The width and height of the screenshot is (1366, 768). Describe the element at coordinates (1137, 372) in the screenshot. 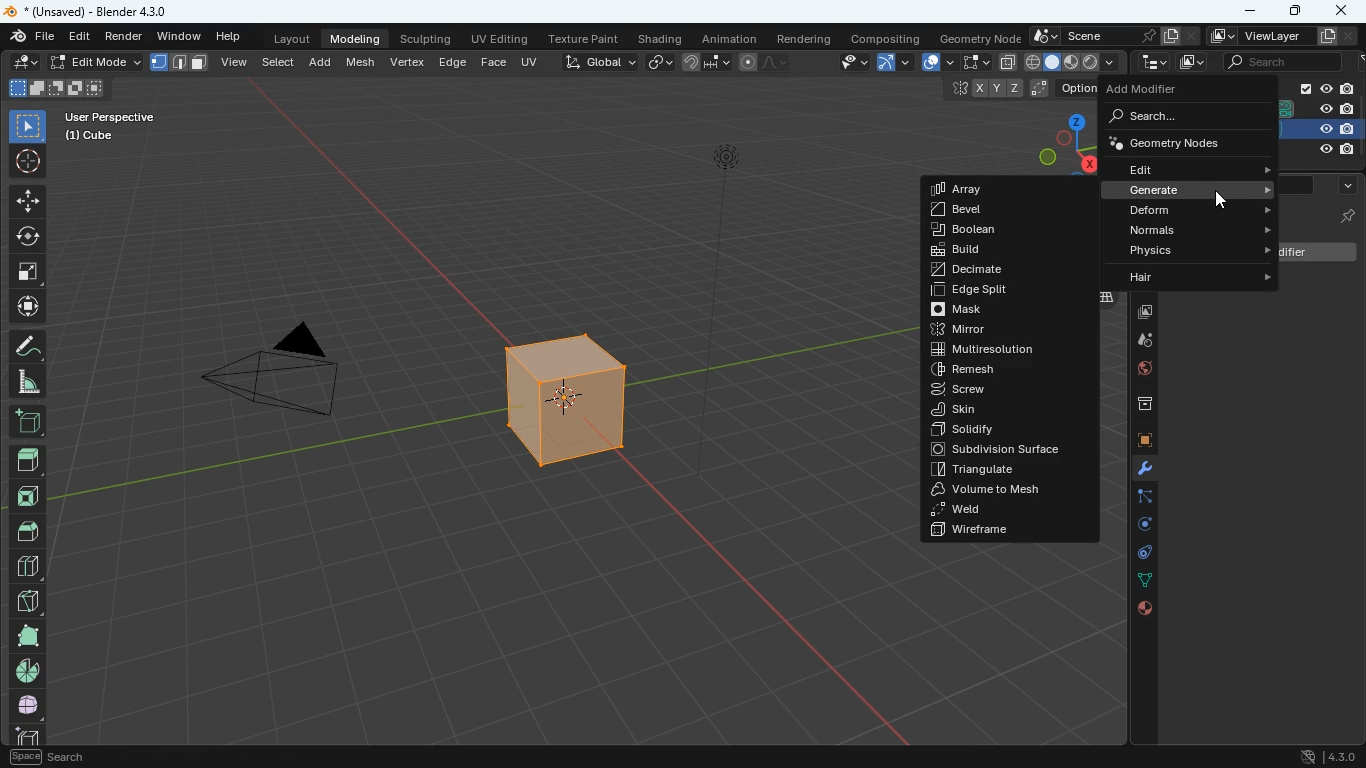

I see `globe` at that location.